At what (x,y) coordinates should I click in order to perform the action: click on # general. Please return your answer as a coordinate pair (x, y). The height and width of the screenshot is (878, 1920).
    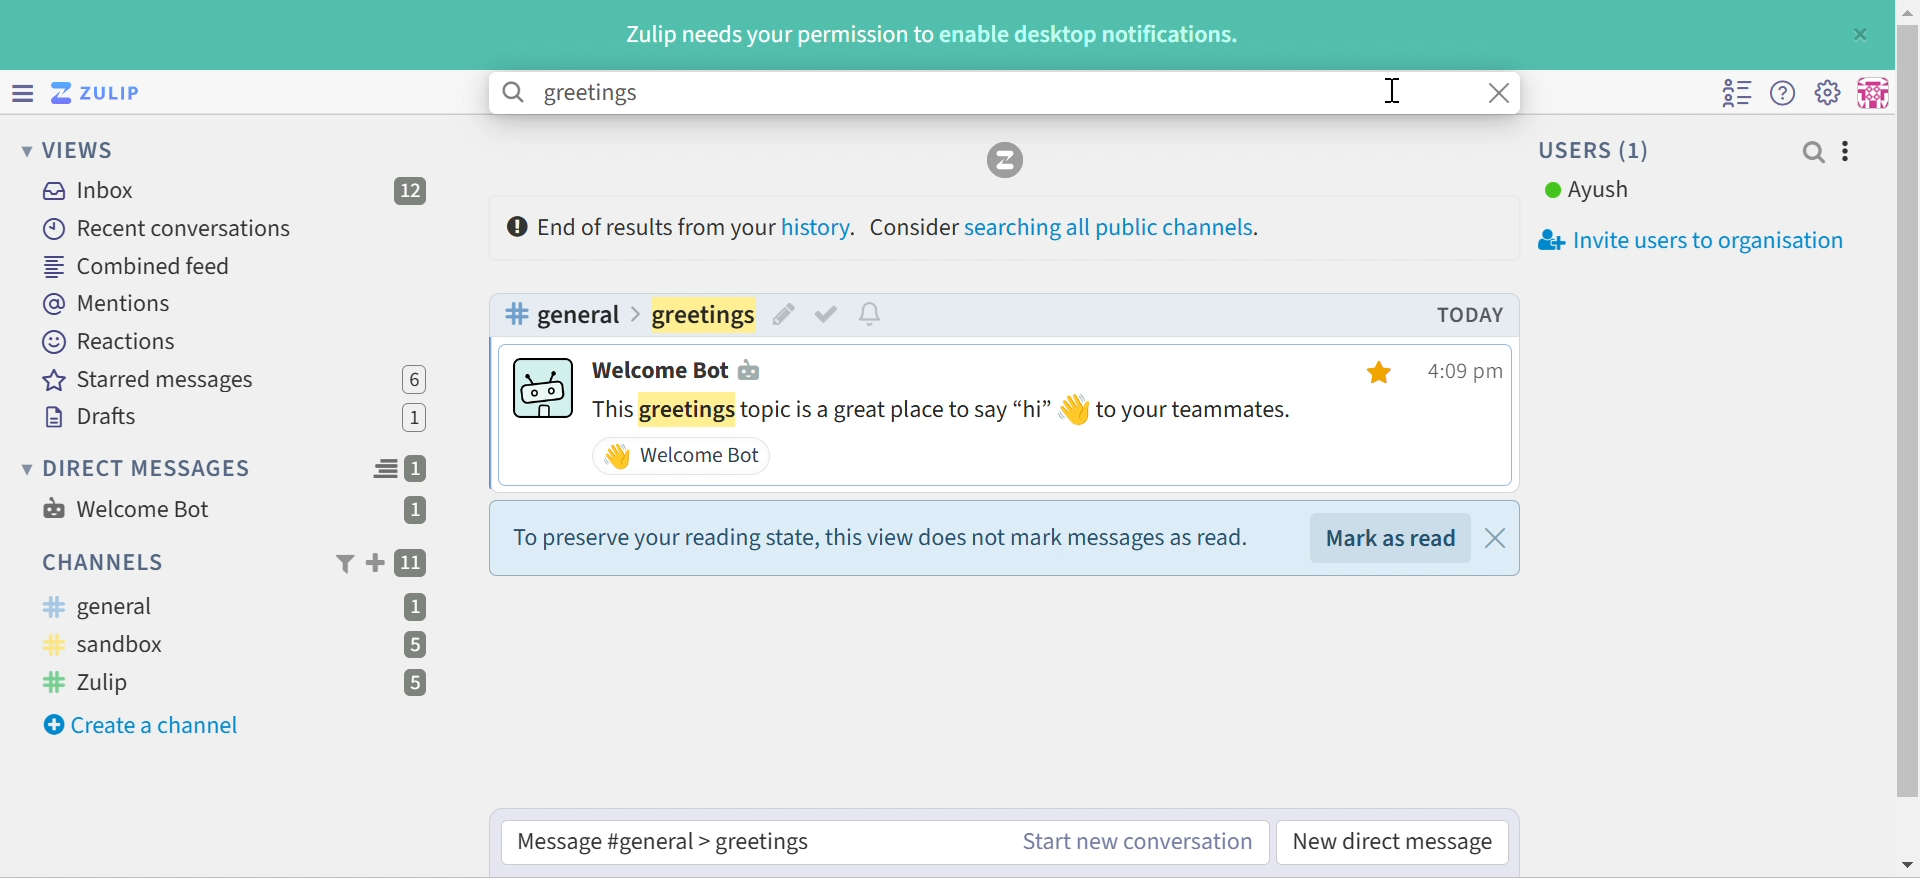
    Looking at the image, I should click on (562, 313).